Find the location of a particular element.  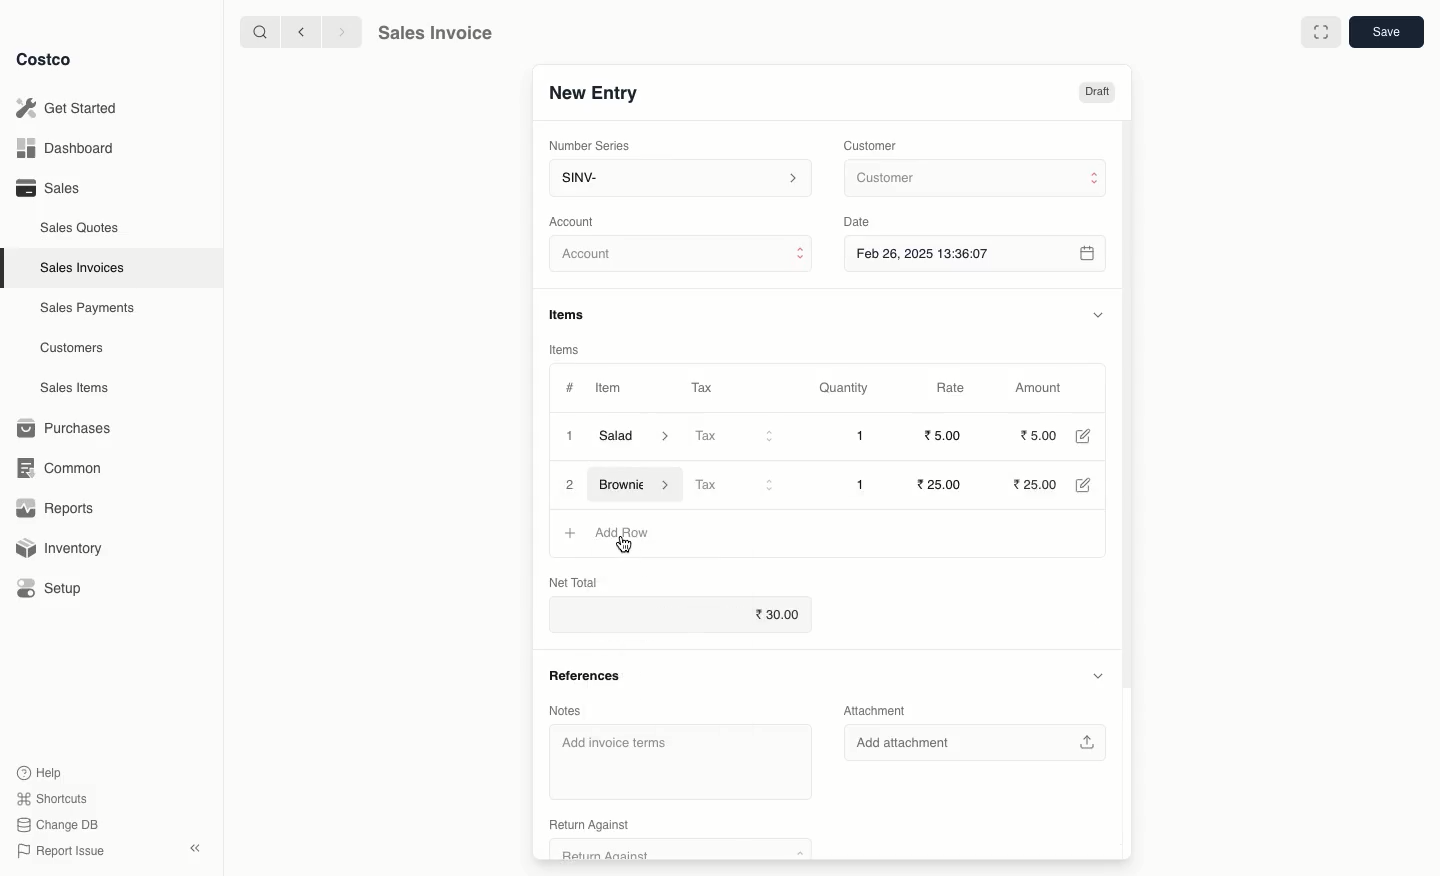

Help is located at coordinates (41, 771).